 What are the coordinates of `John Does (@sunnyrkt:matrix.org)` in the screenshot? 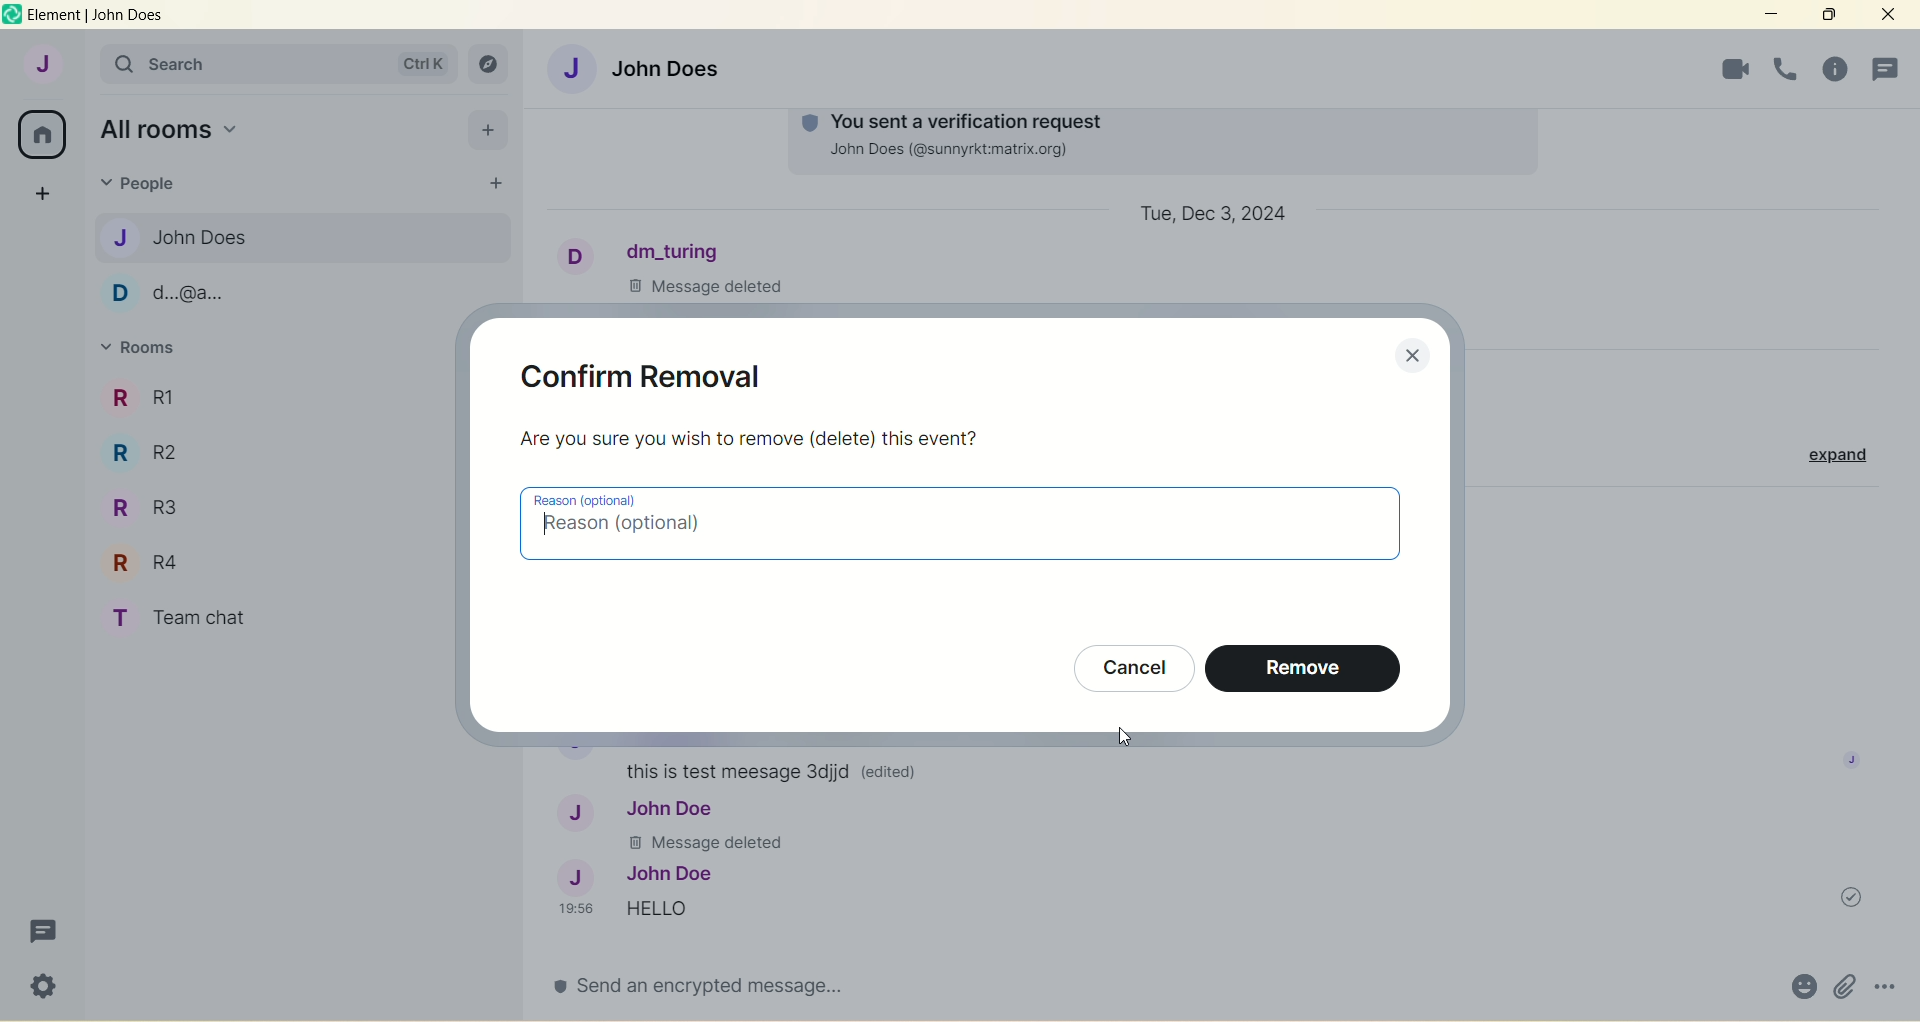 It's located at (960, 152).